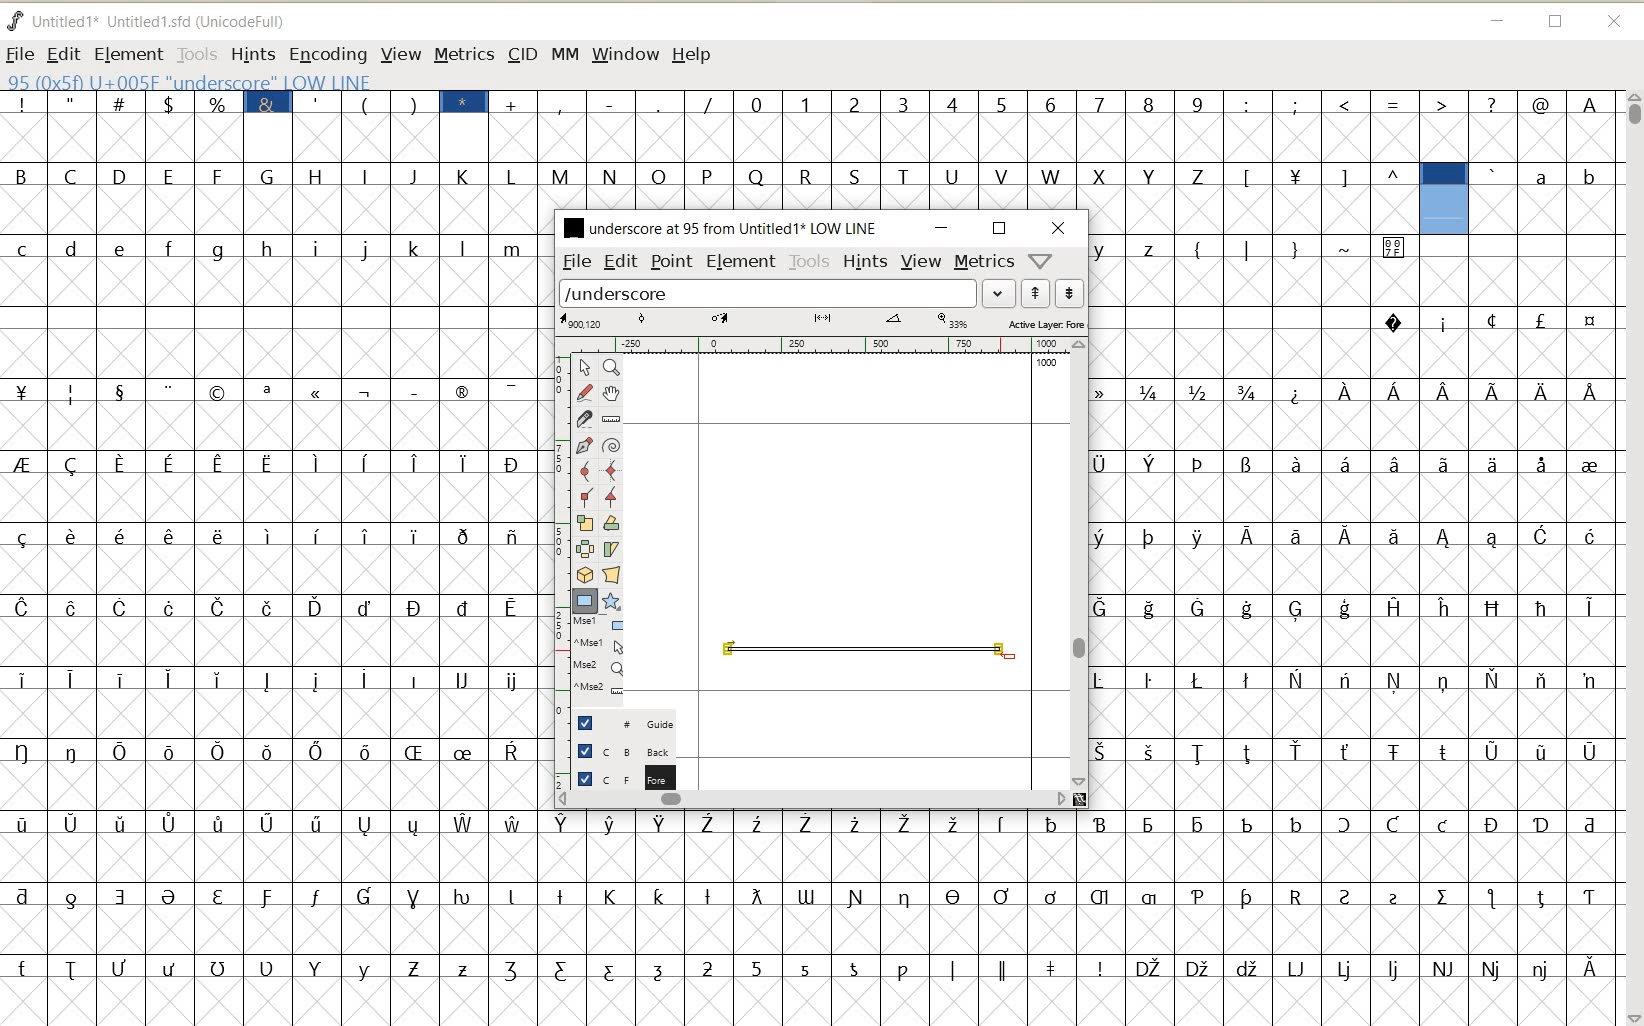 The height and width of the screenshot is (1026, 1644). I want to click on EDIT, so click(62, 55).